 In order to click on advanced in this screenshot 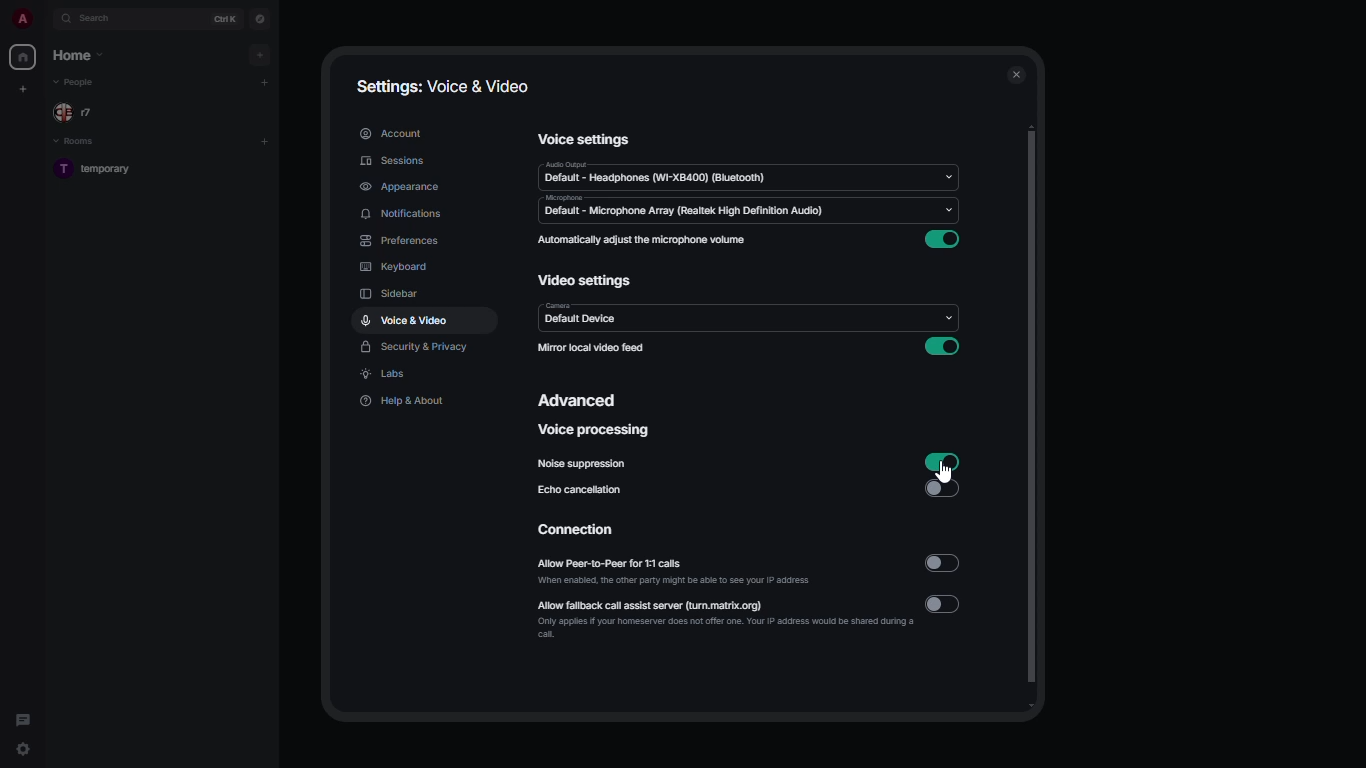, I will do `click(578, 399)`.